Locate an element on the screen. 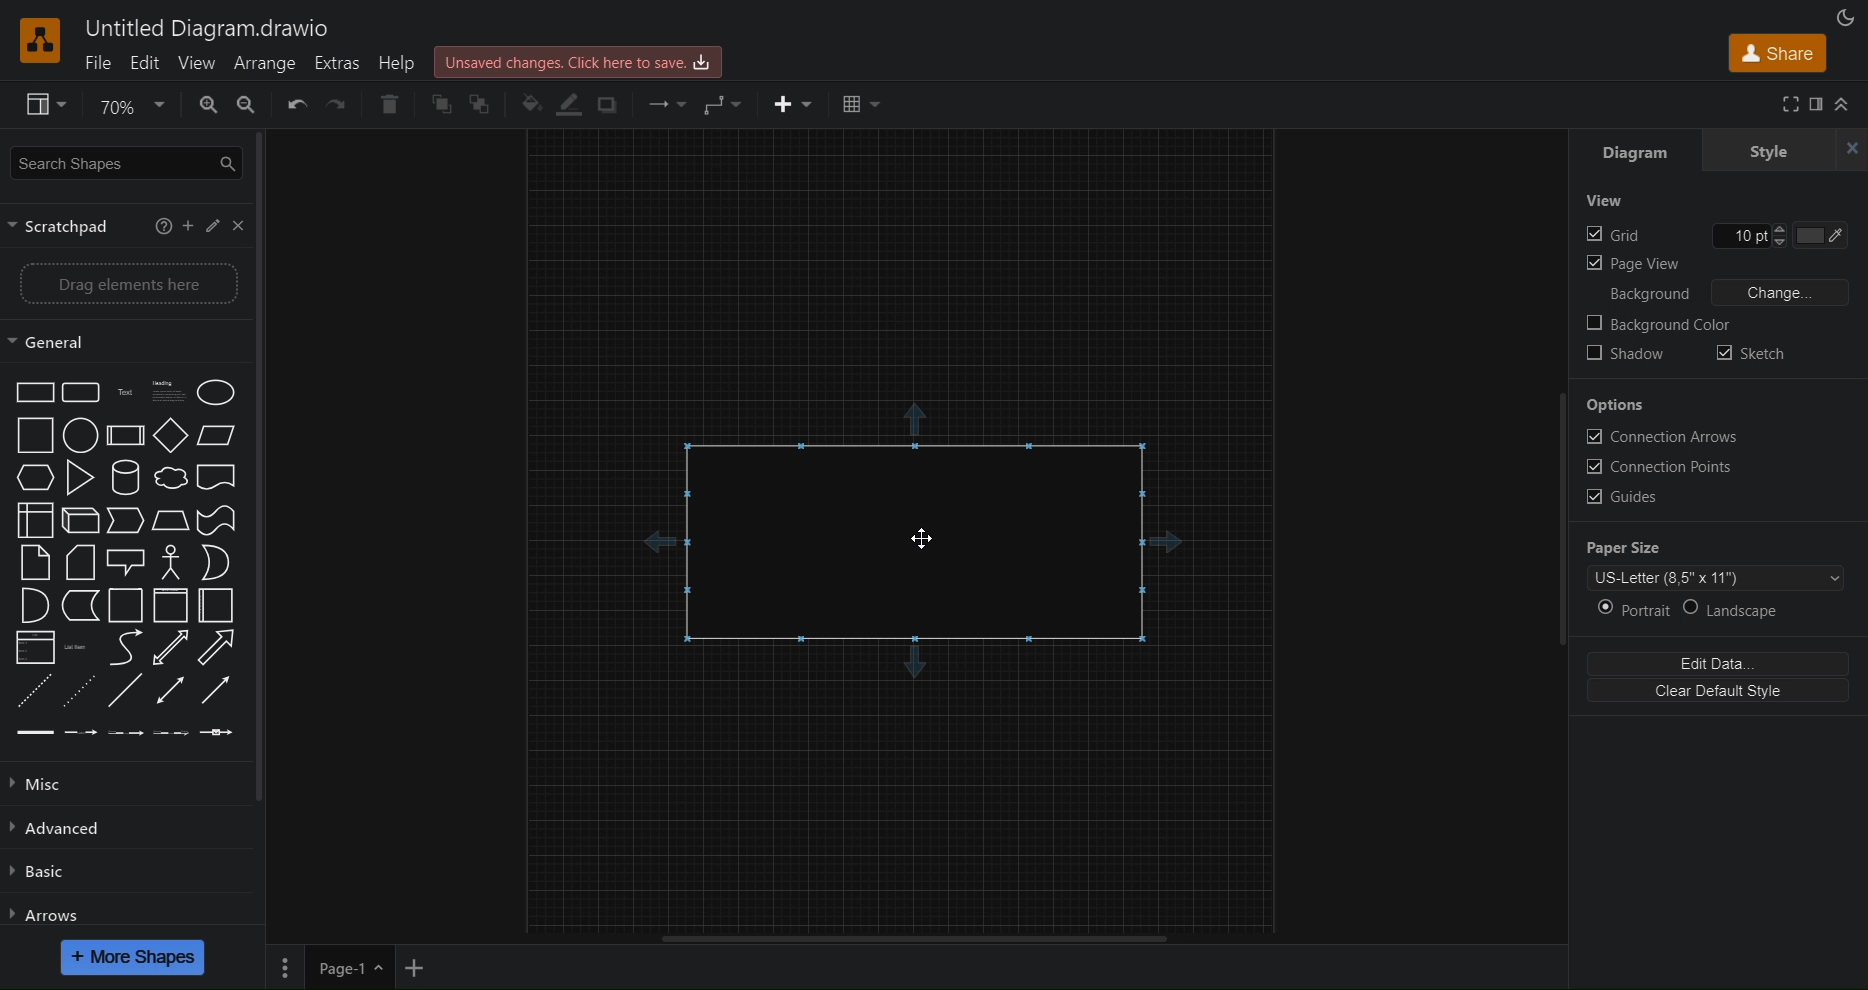  Unsaved Changes. Click here to save is located at coordinates (582, 58).